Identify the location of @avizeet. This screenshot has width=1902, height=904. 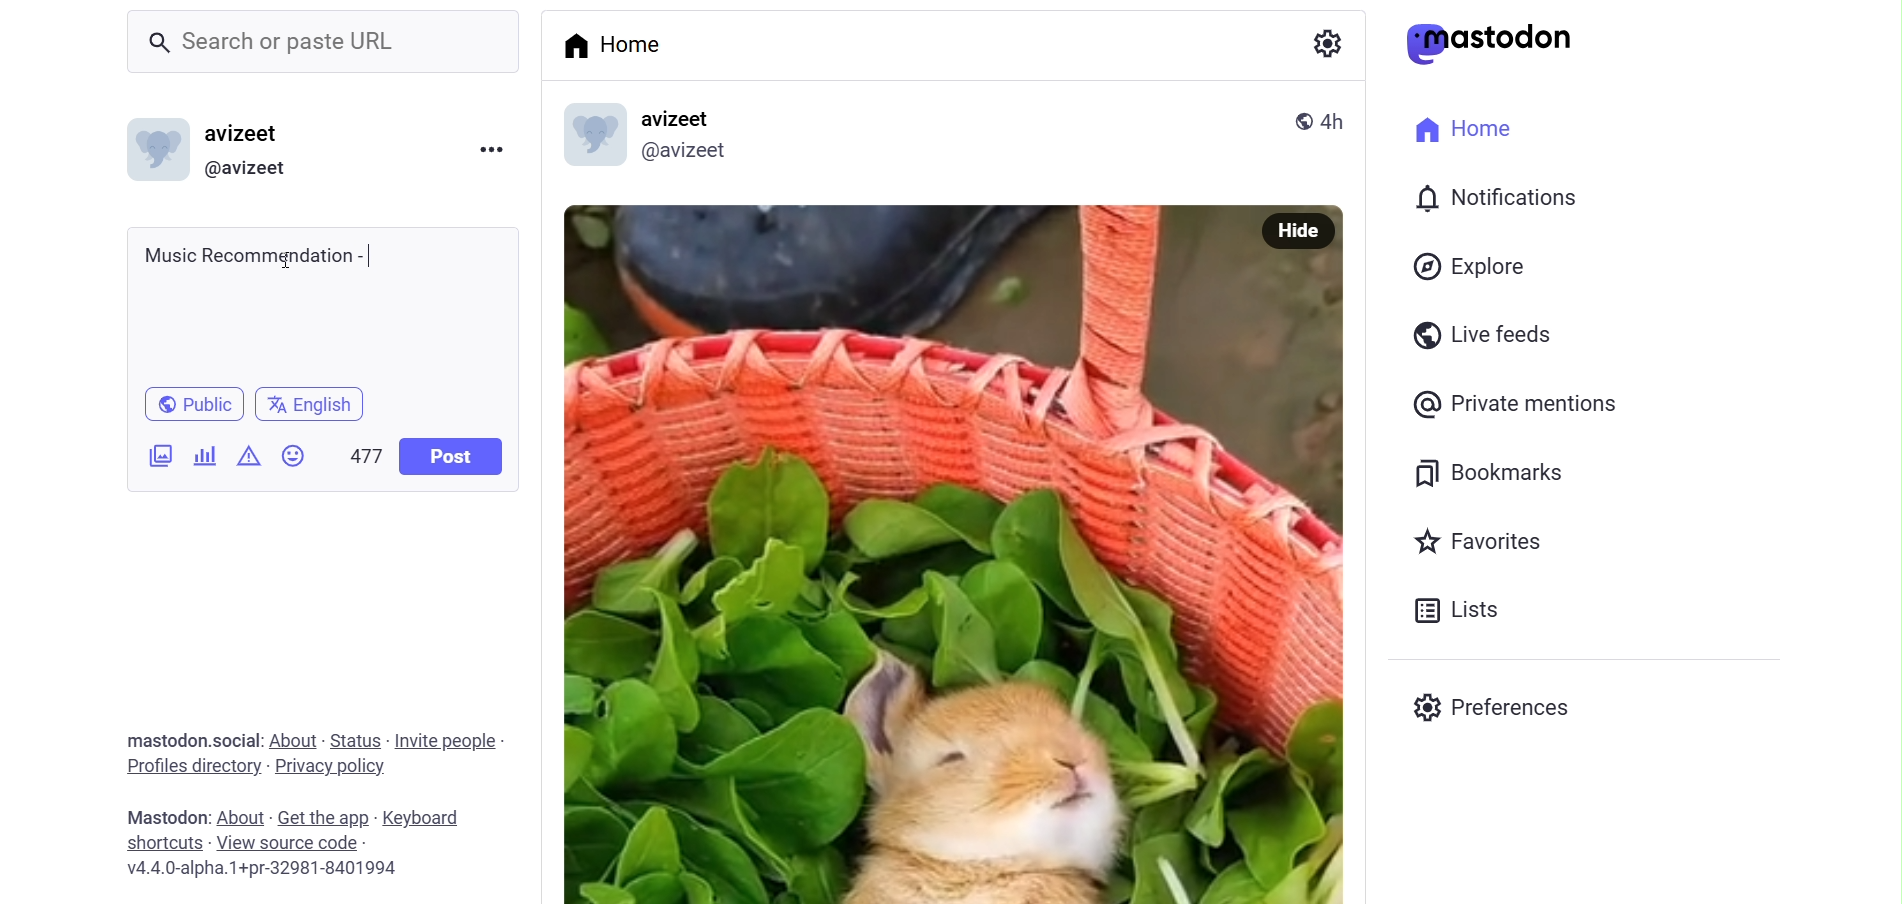
(257, 171).